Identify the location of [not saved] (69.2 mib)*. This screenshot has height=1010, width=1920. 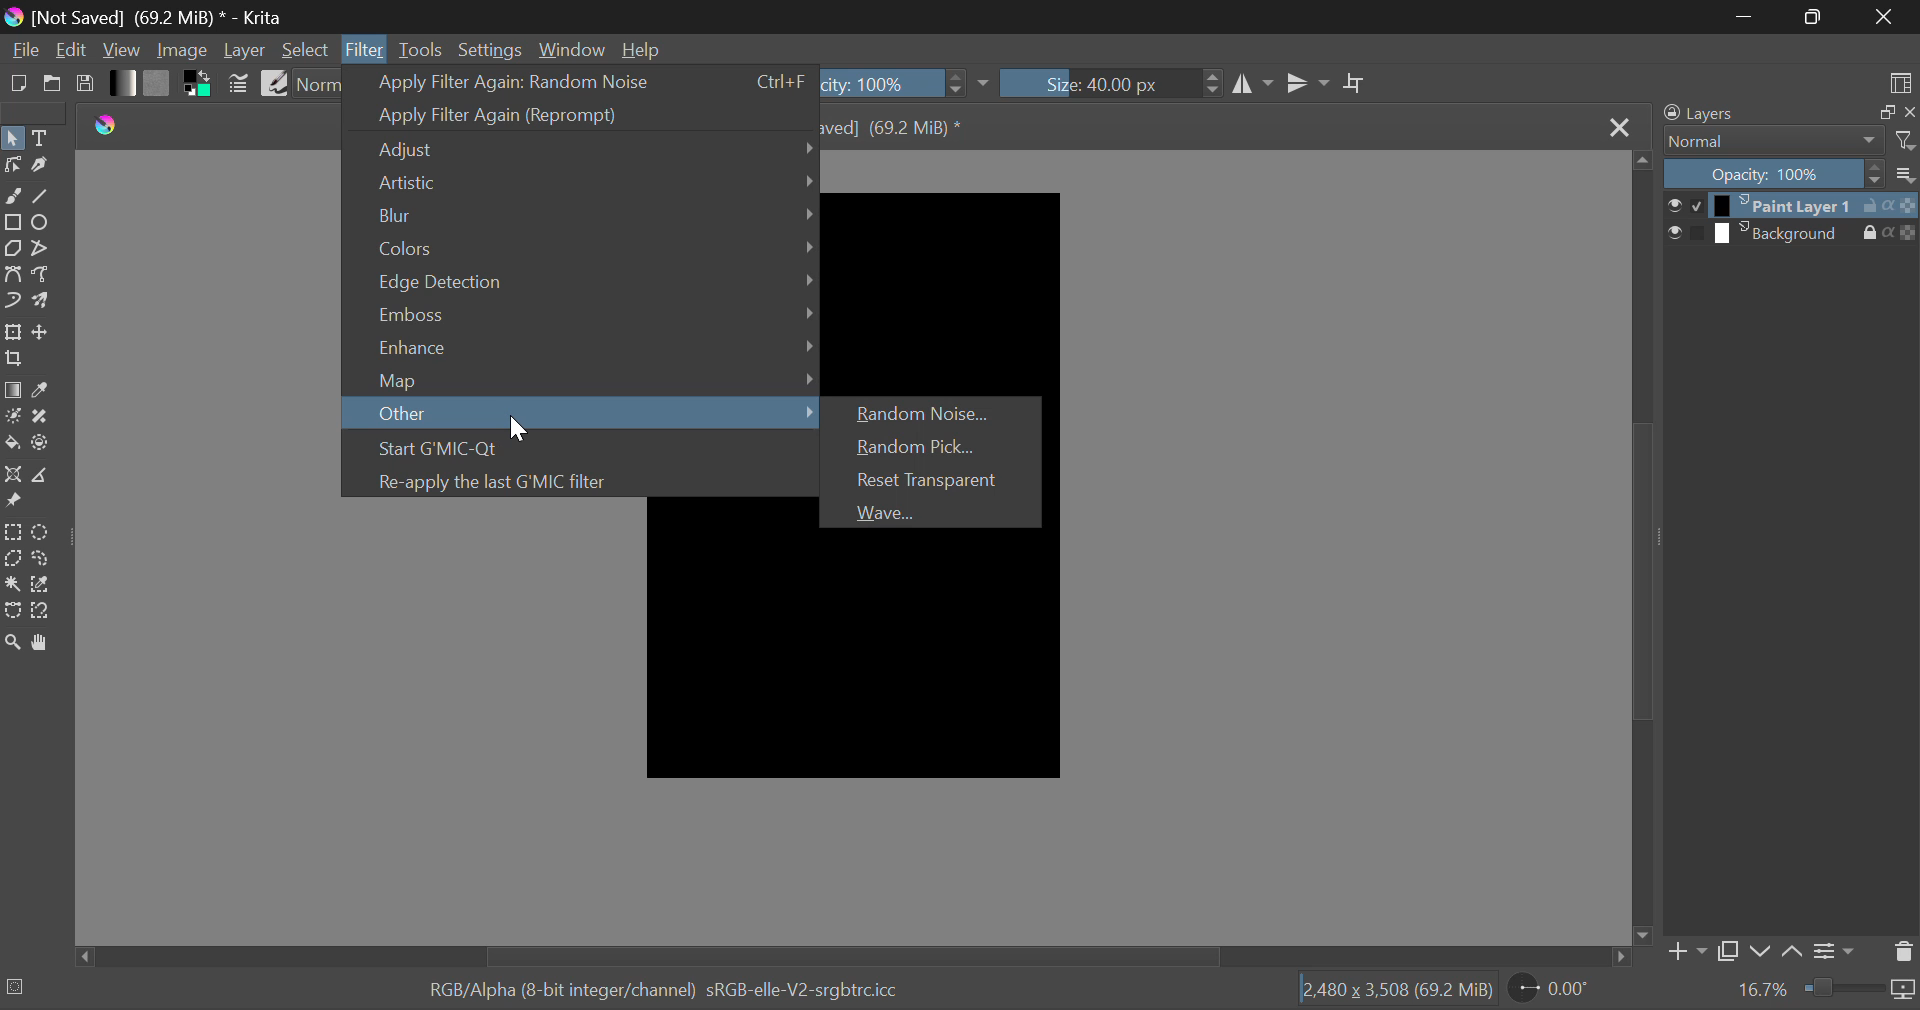
(899, 125).